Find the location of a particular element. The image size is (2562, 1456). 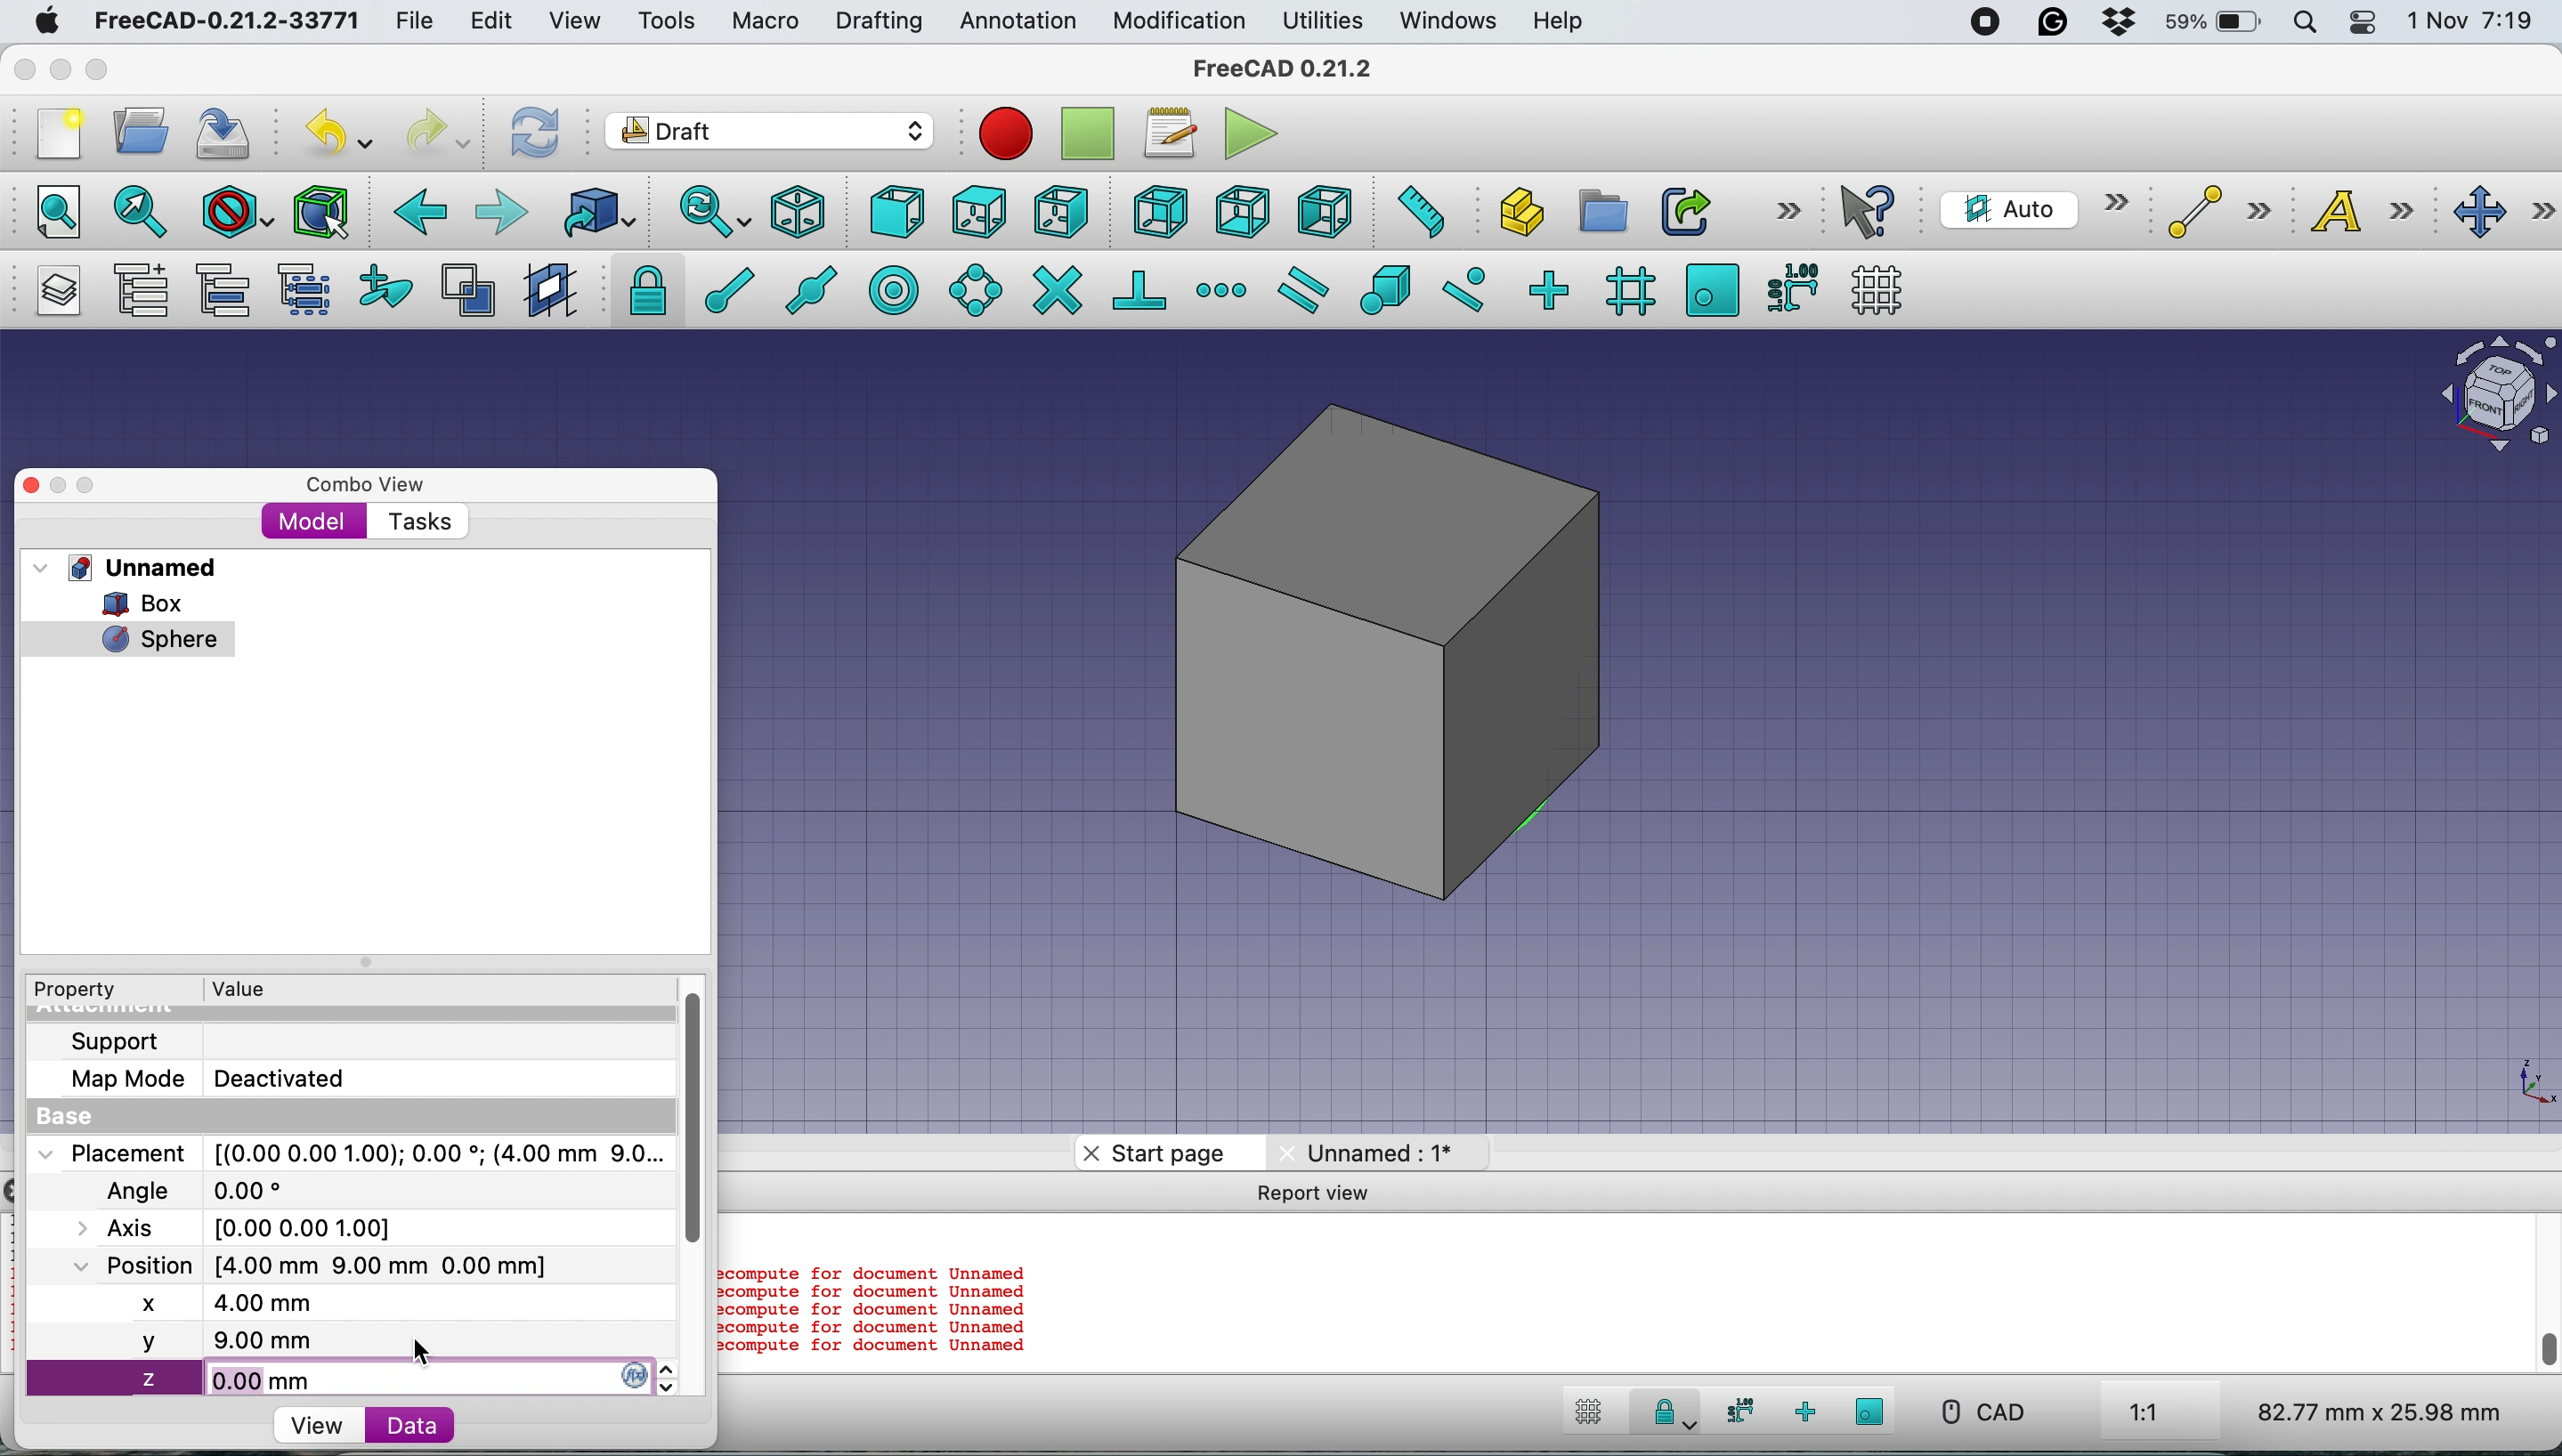

xy coordinate is located at coordinates (2506, 1087).